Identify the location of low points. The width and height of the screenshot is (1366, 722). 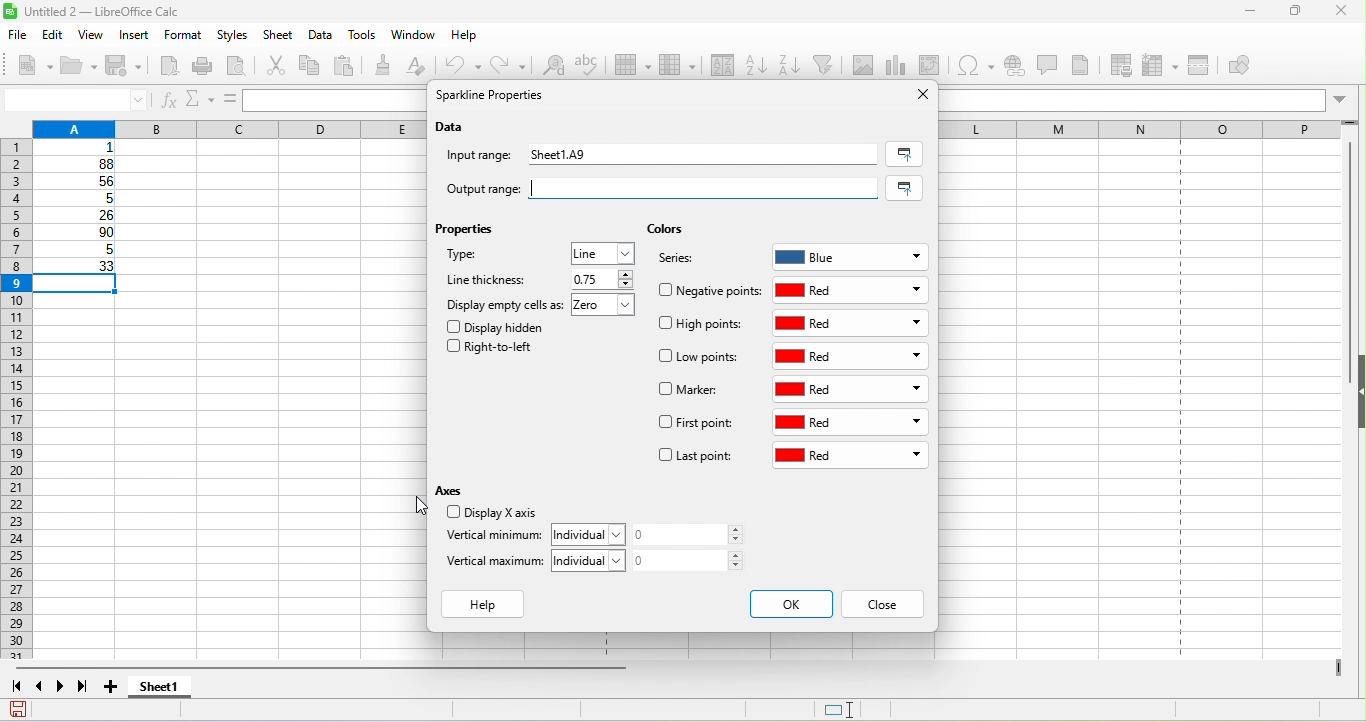
(702, 358).